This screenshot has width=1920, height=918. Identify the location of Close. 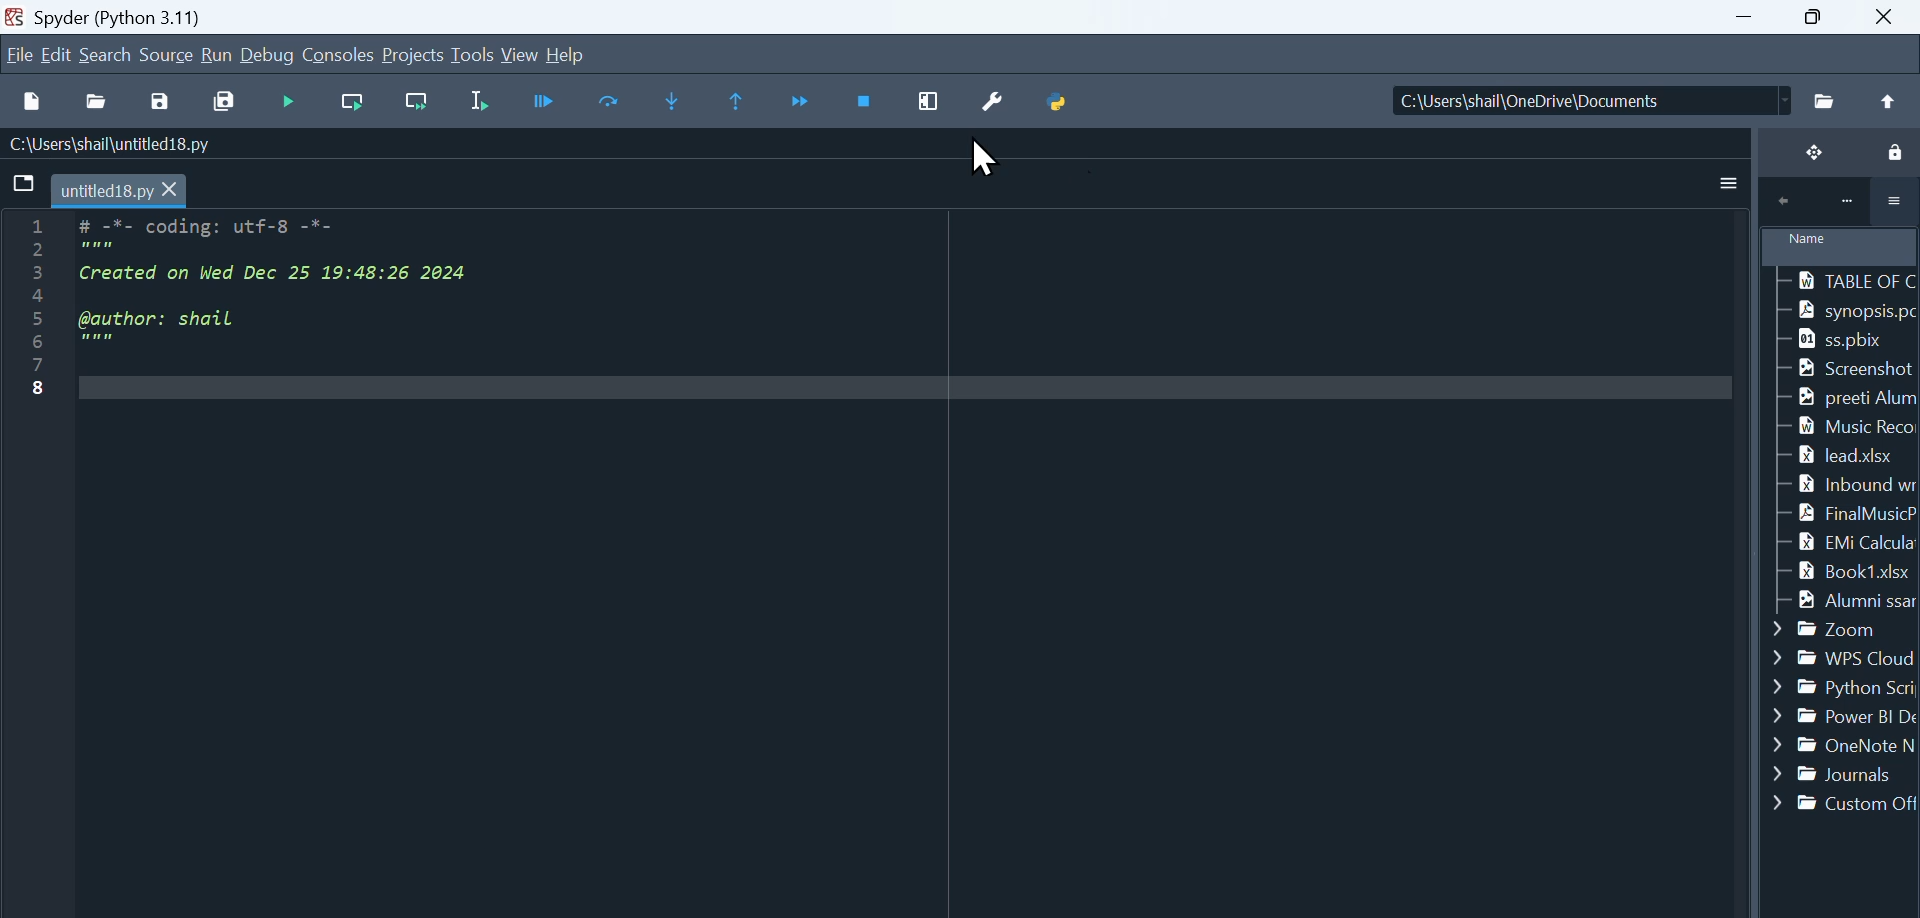
(1891, 16).